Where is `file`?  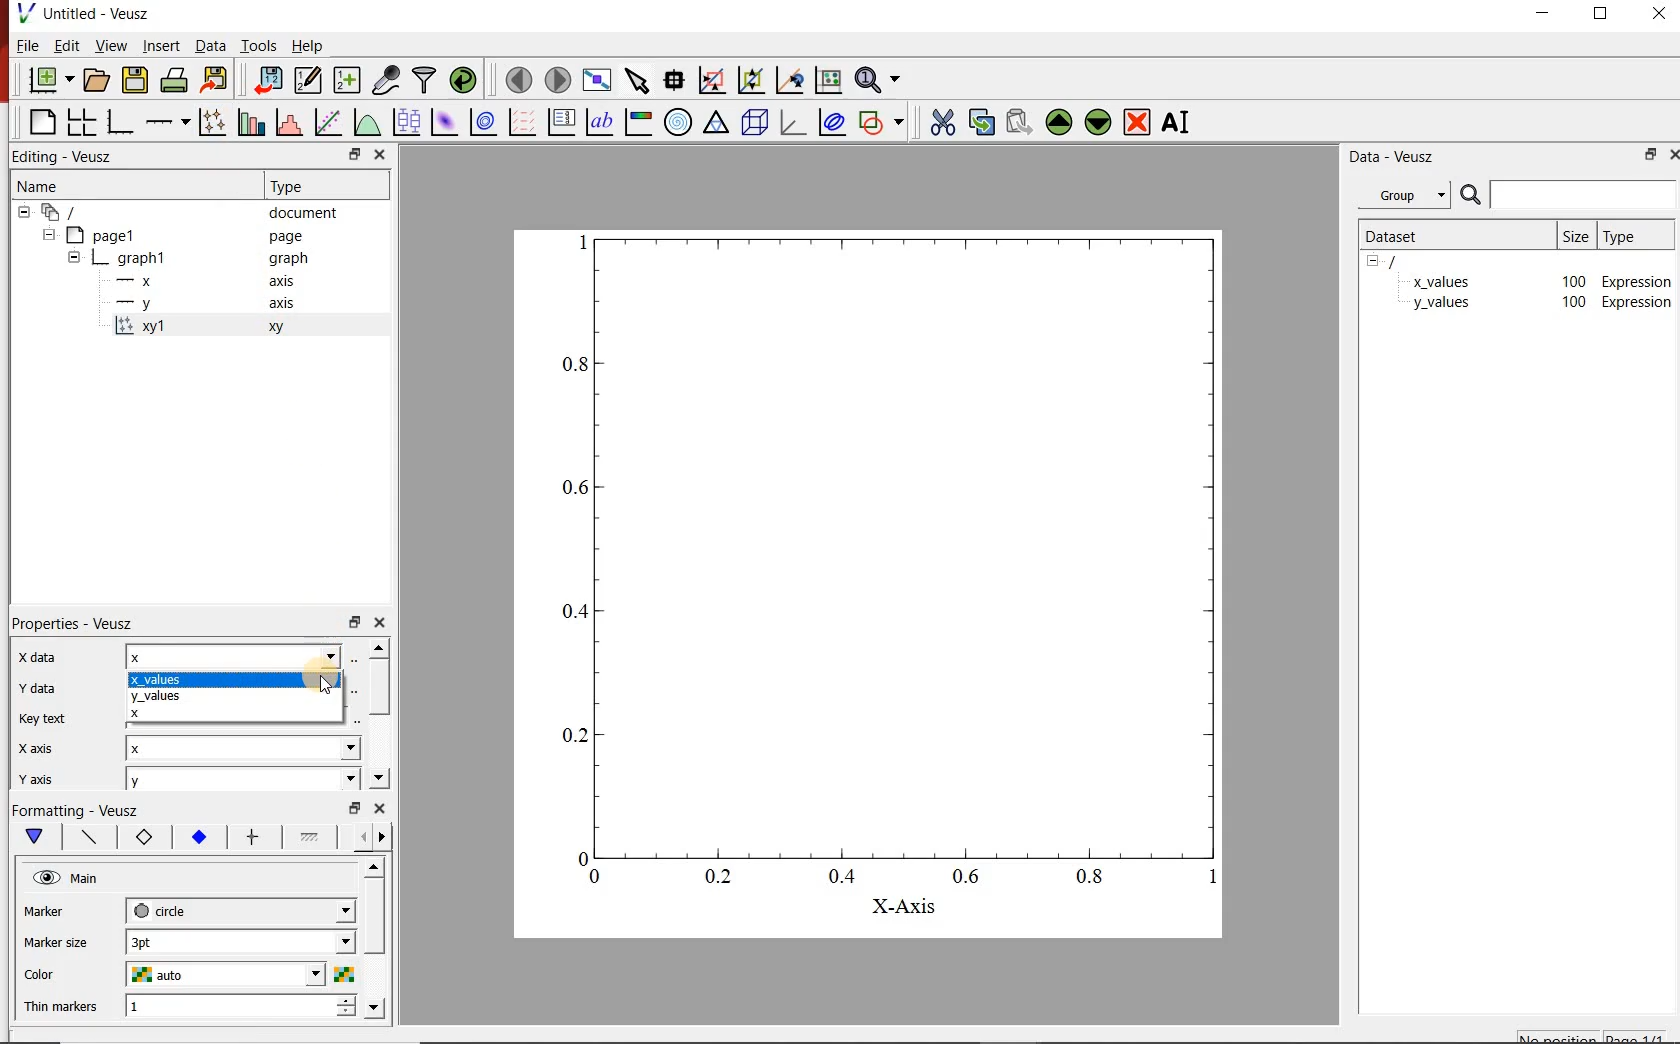 file is located at coordinates (29, 45).